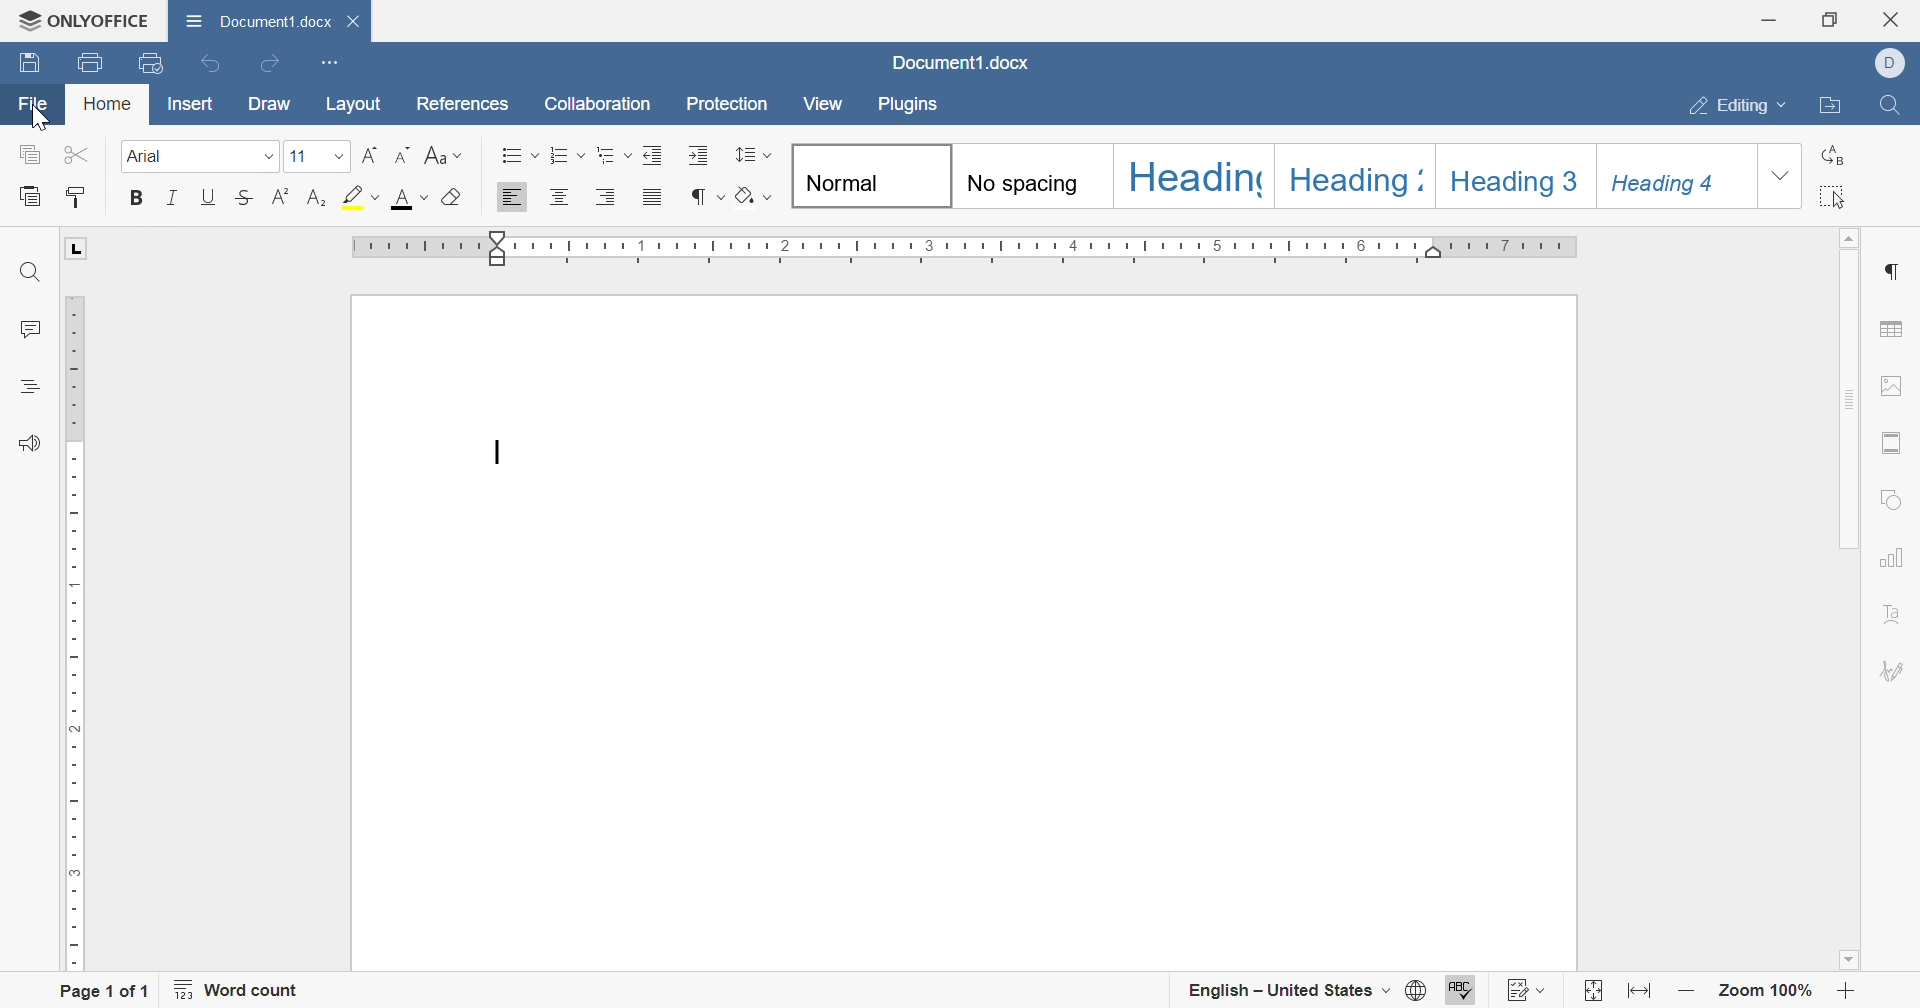  I want to click on headings, so click(29, 387).